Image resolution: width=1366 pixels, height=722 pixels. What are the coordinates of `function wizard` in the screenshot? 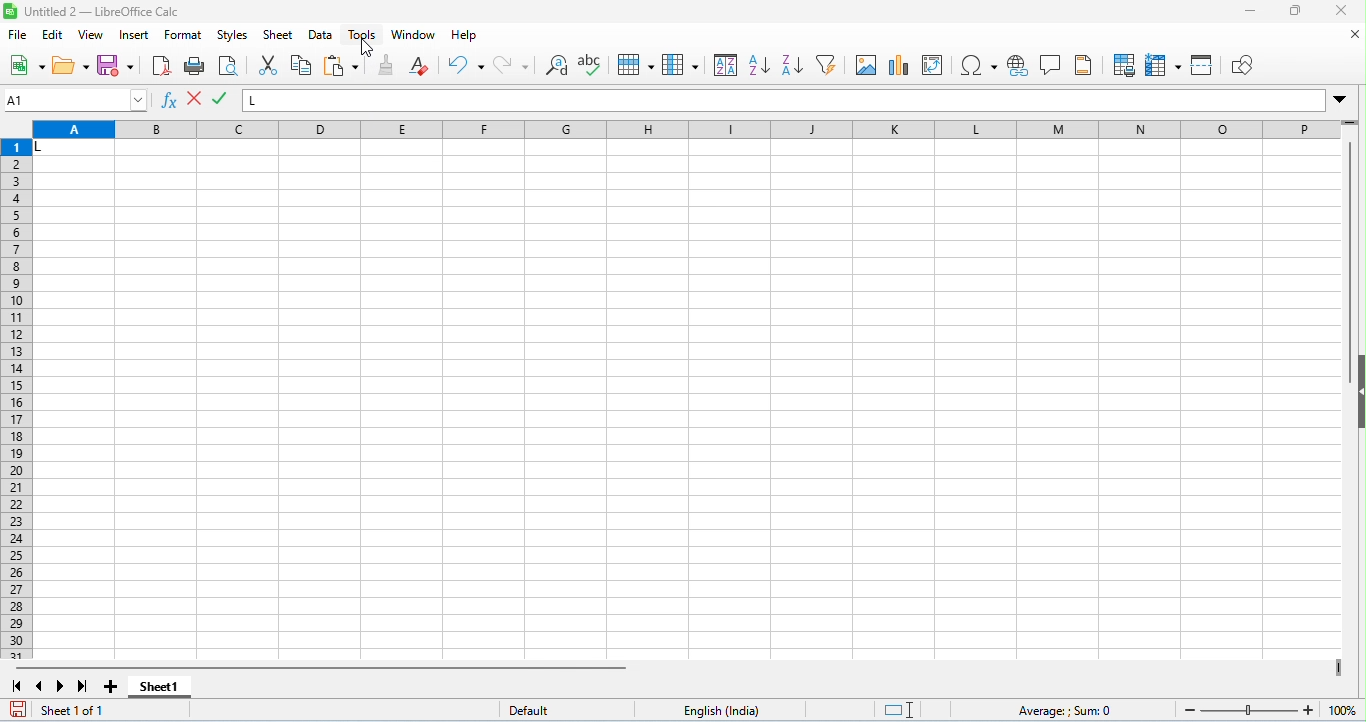 It's located at (171, 102).